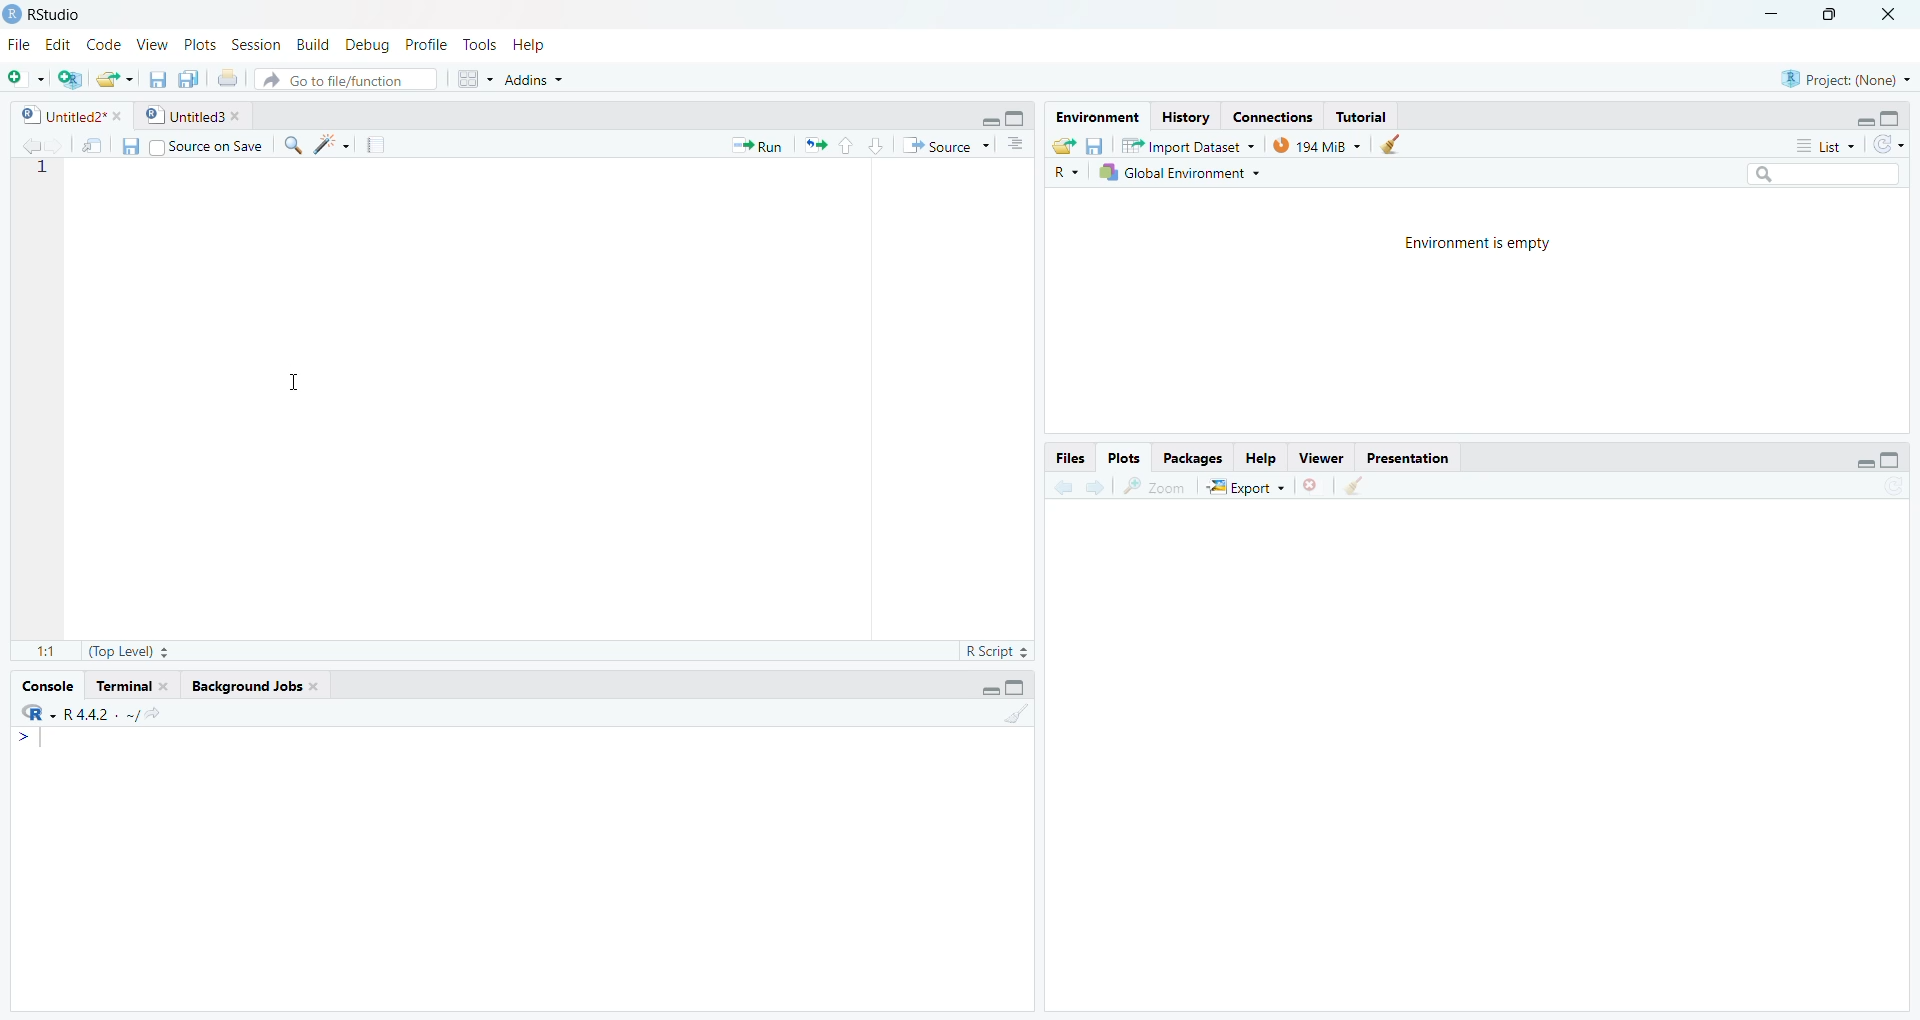 The width and height of the screenshot is (1920, 1020). Describe the element at coordinates (1775, 15) in the screenshot. I see `Minimize` at that location.